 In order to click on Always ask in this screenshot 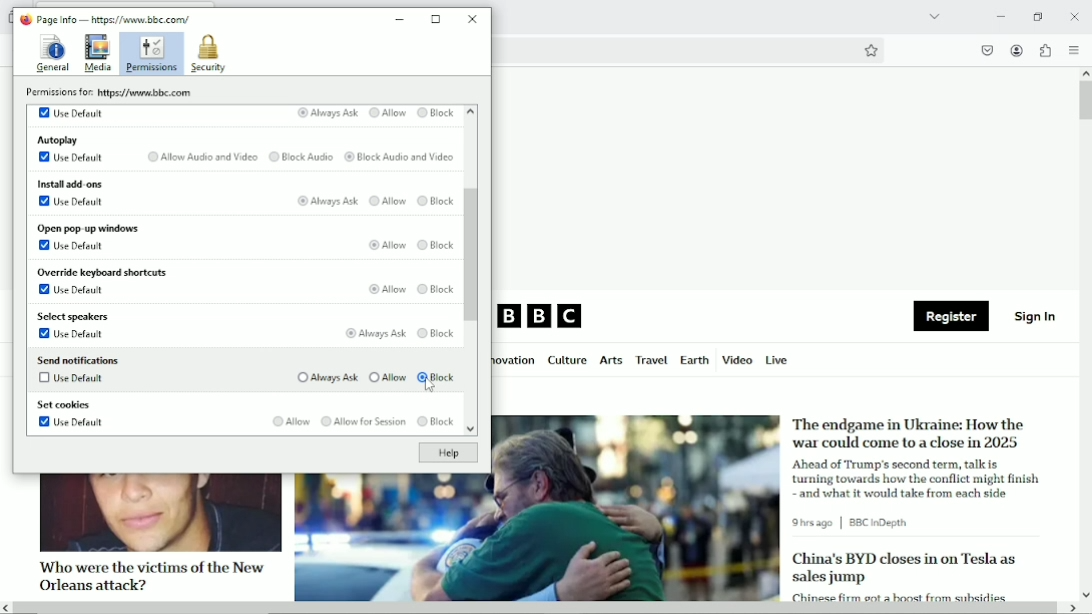, I will do `click(326, 378)`.